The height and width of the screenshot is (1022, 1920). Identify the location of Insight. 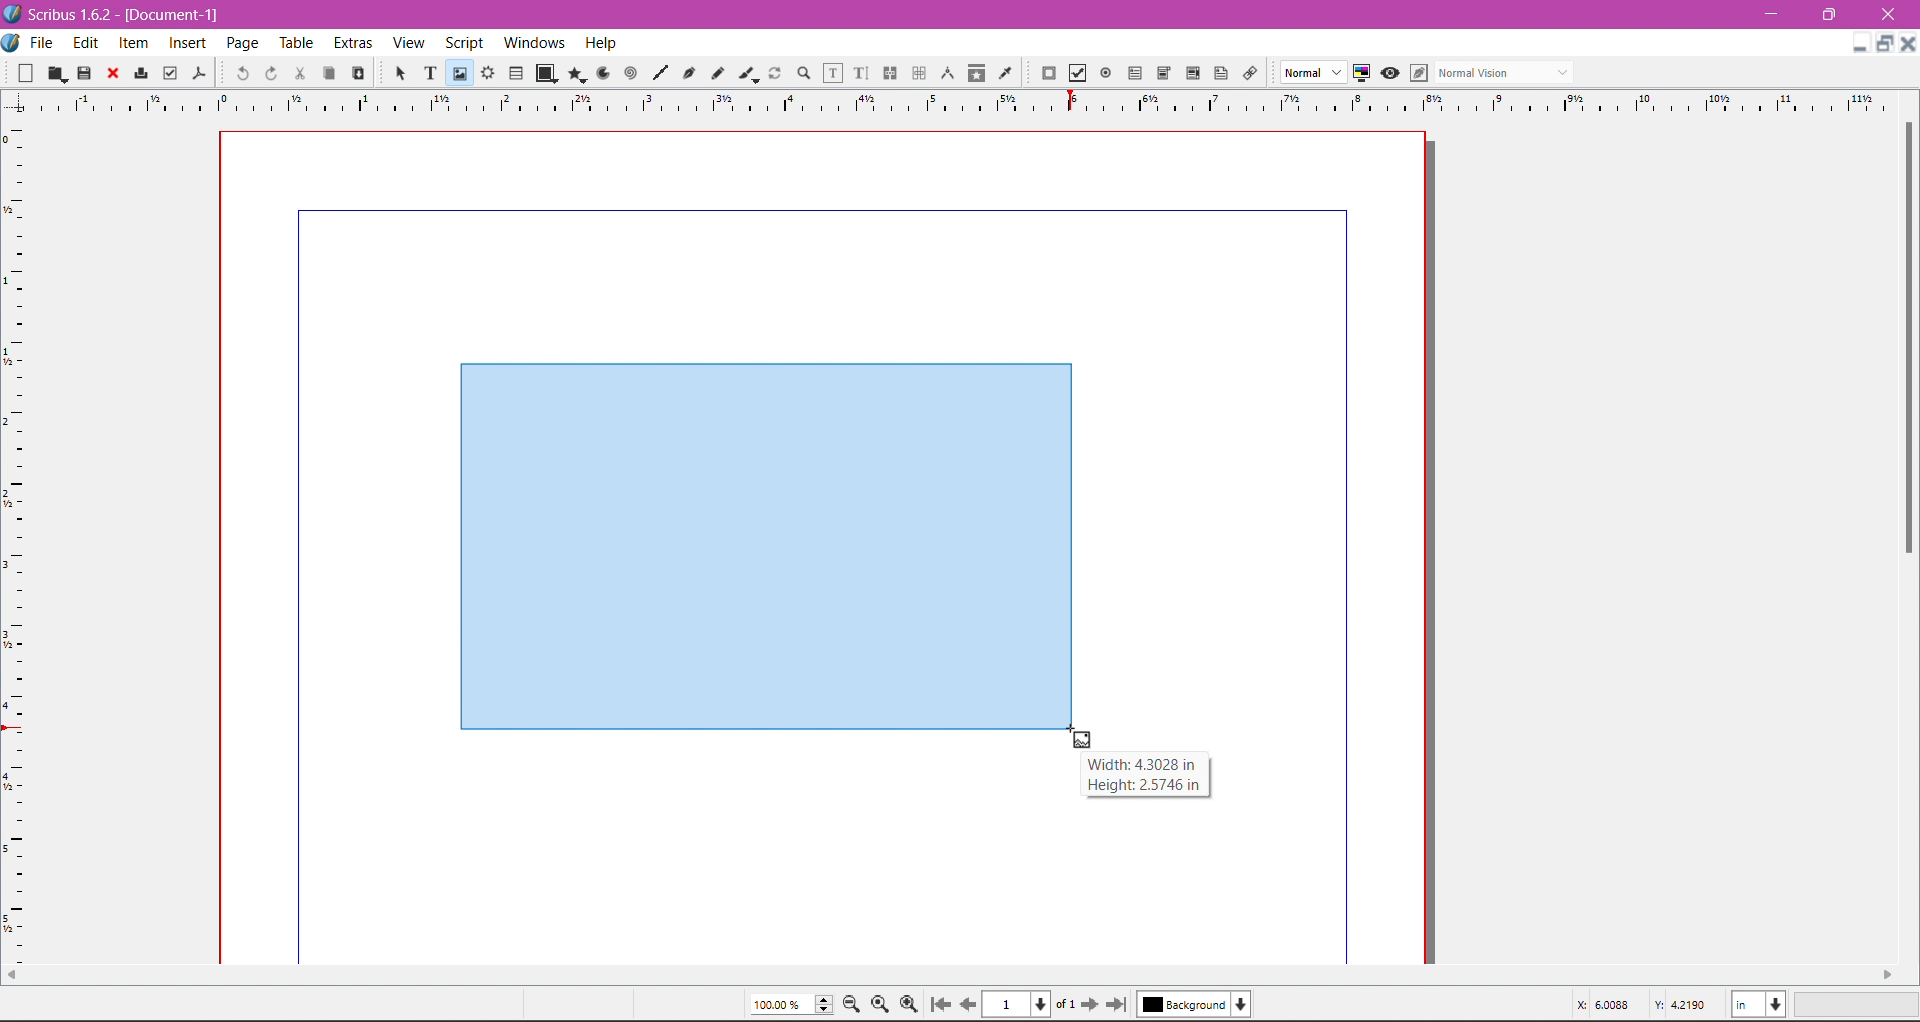
(185, 45).